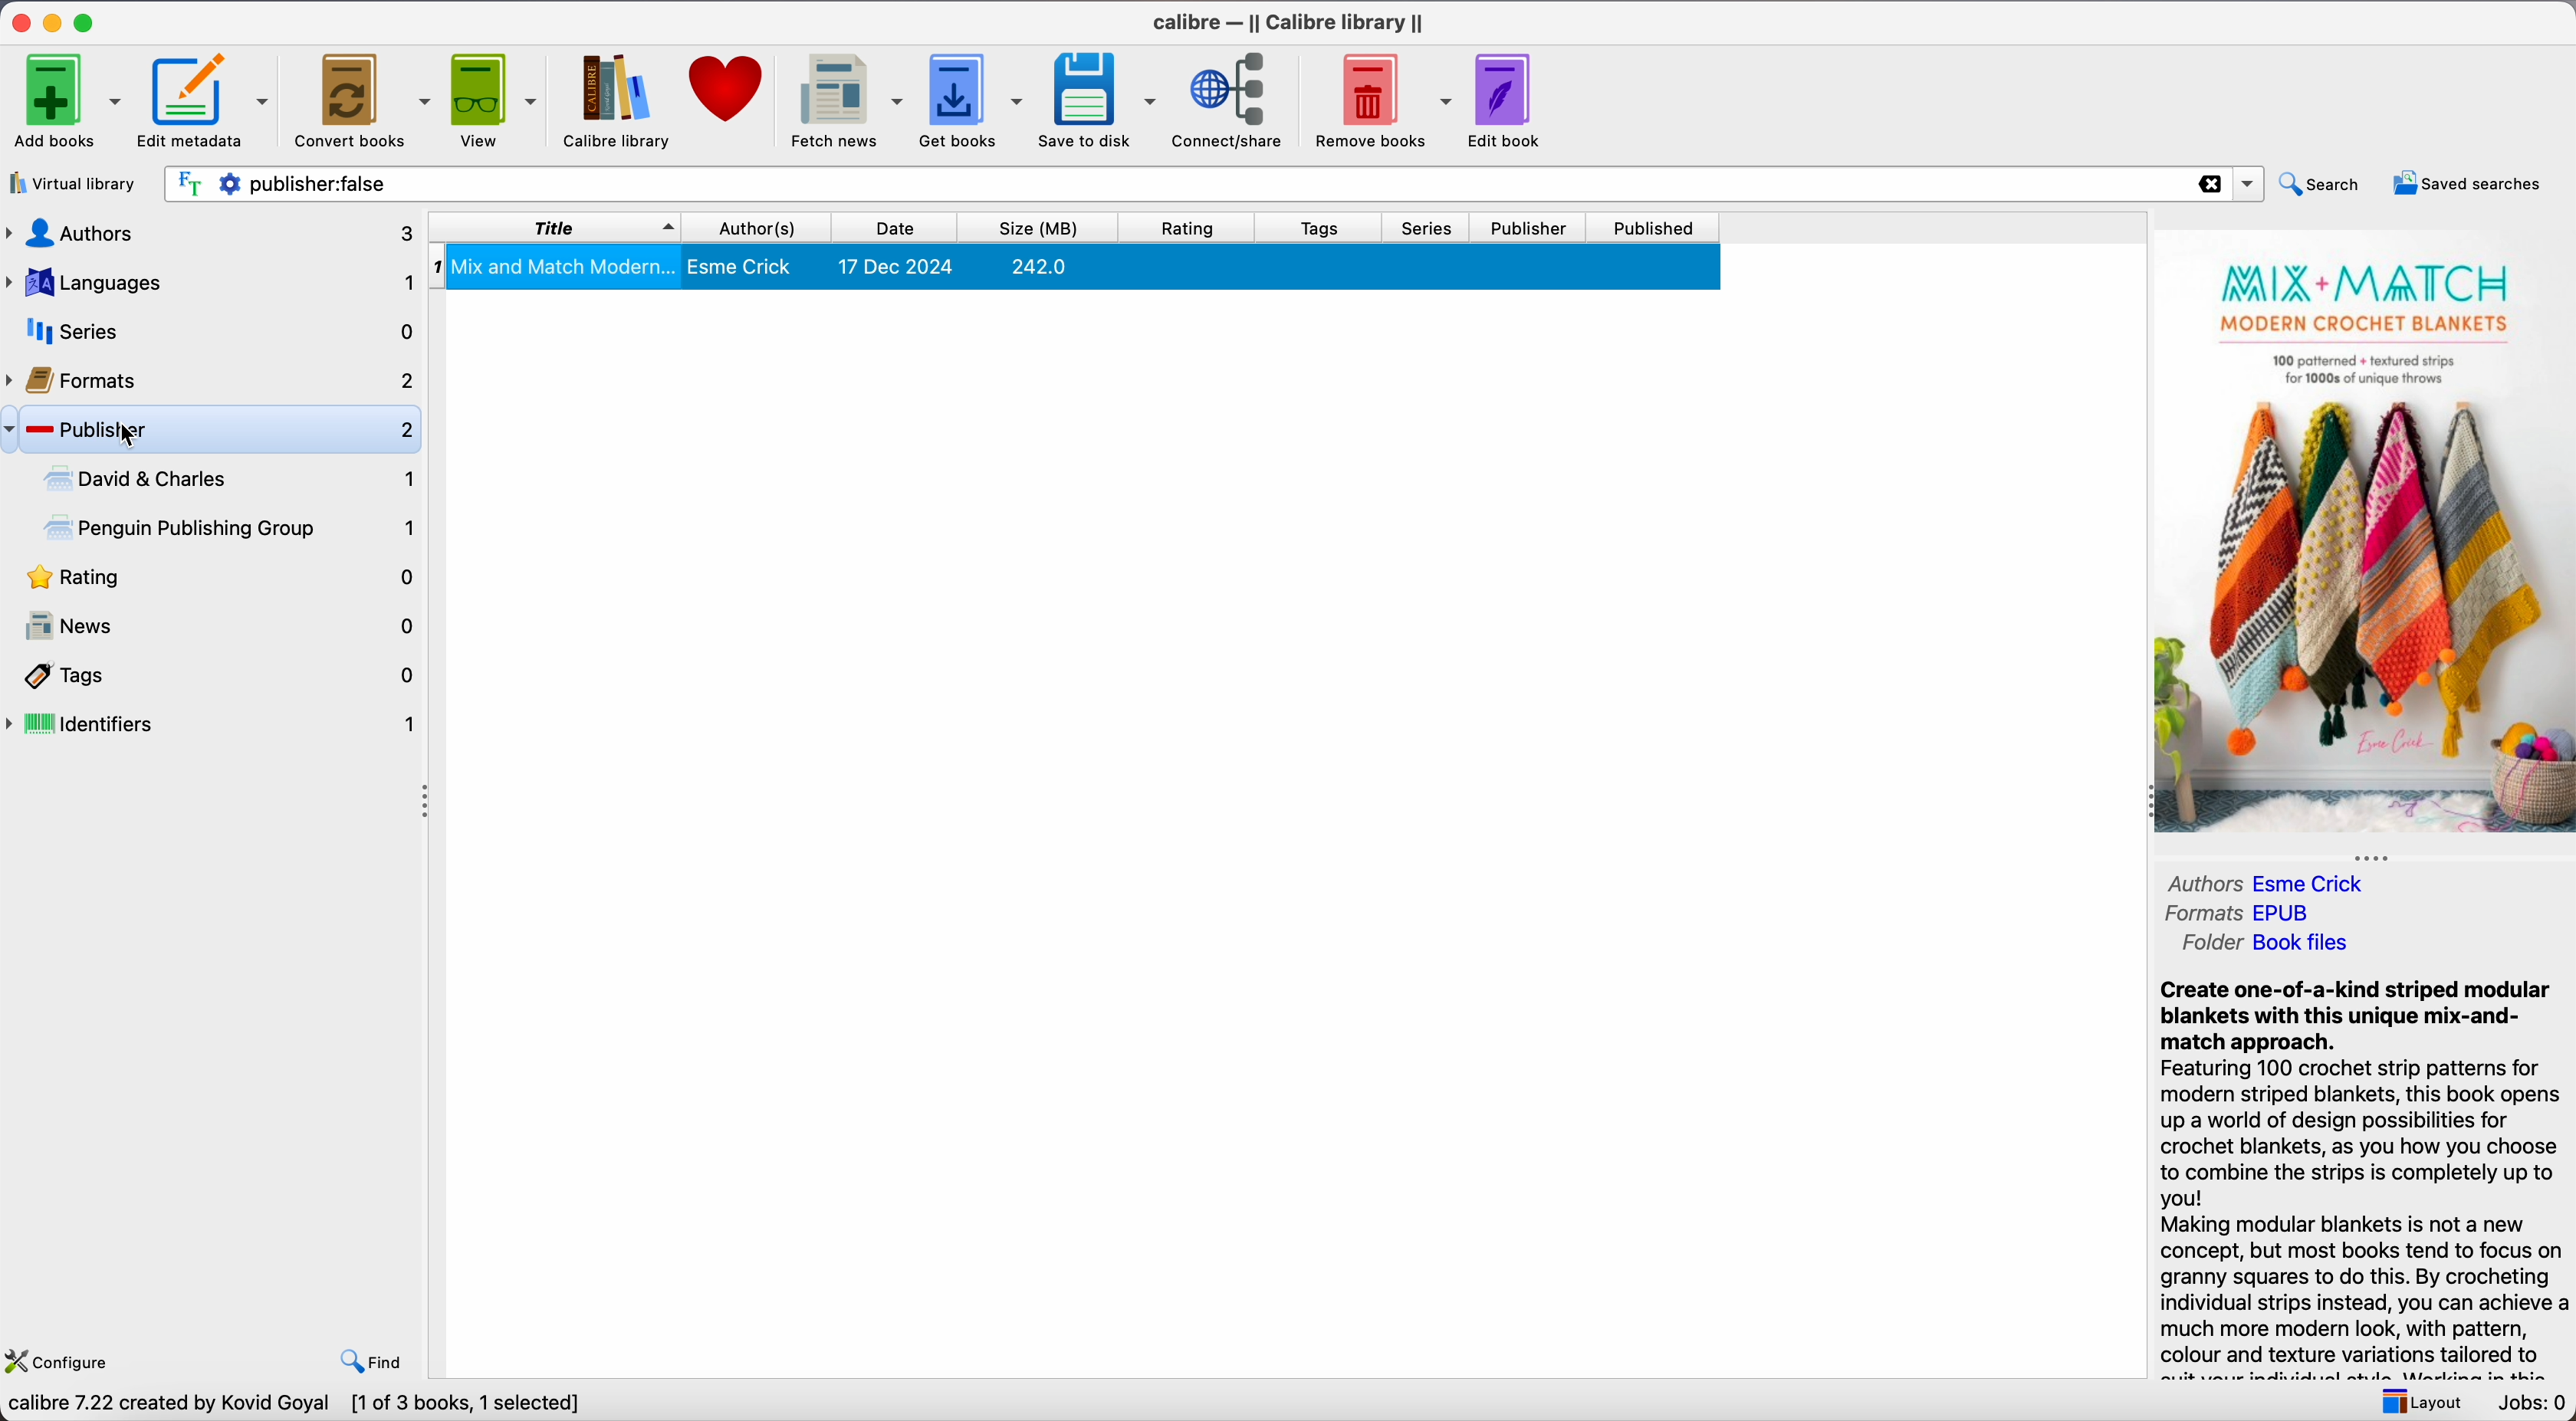 This screenshot has width=2576, height=1421. What do you see at coordinates (845, 101) in the screenshot?
I see `fetch news` at bounding box center [845, 101].